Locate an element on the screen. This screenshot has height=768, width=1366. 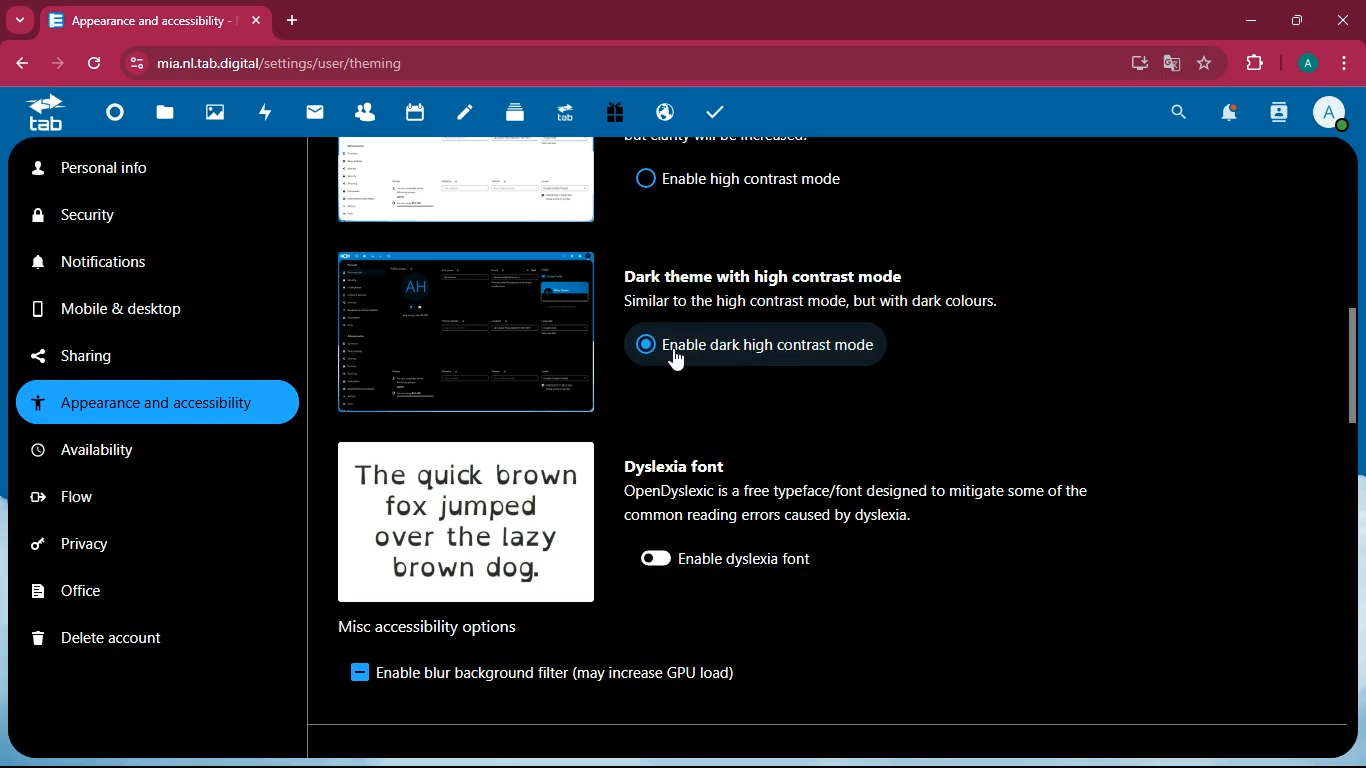
enable is located at coordinates (747, 560).